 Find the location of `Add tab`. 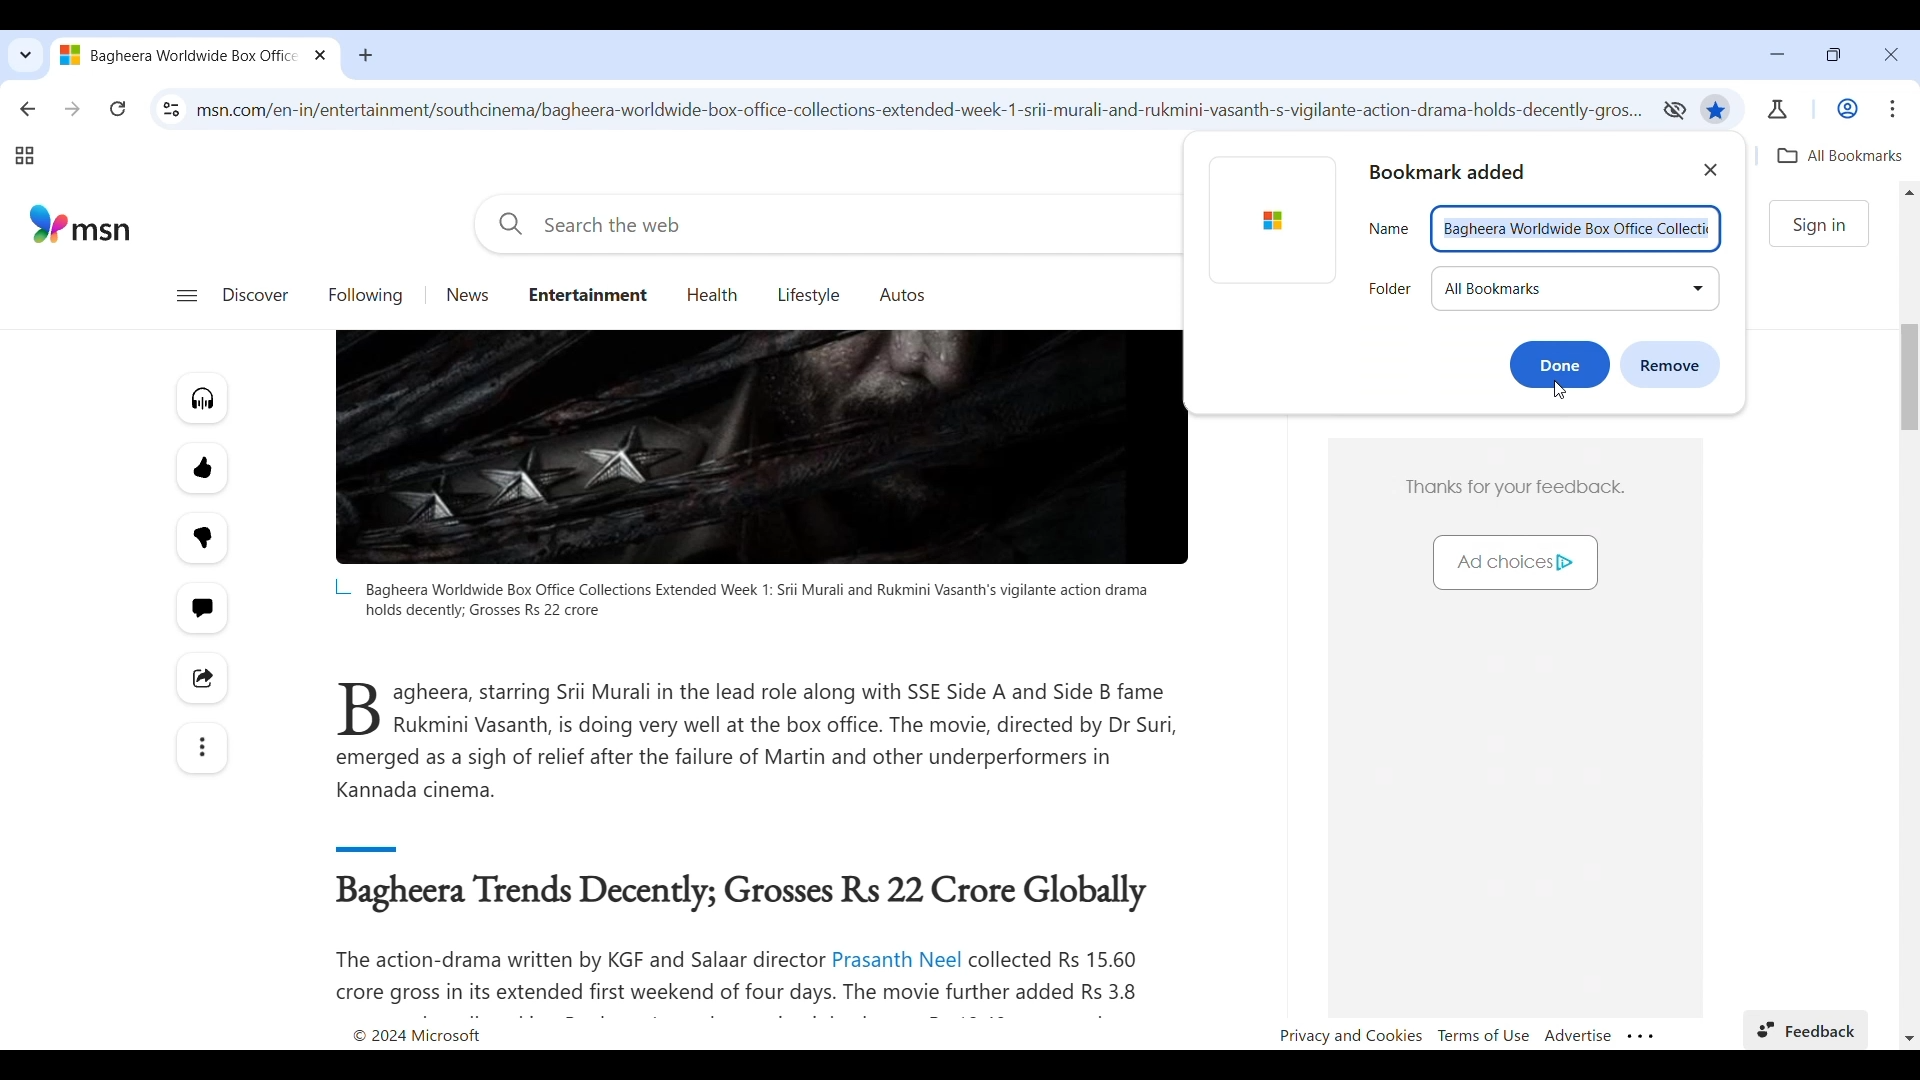

Add tab is located at coordinates (365, 55).